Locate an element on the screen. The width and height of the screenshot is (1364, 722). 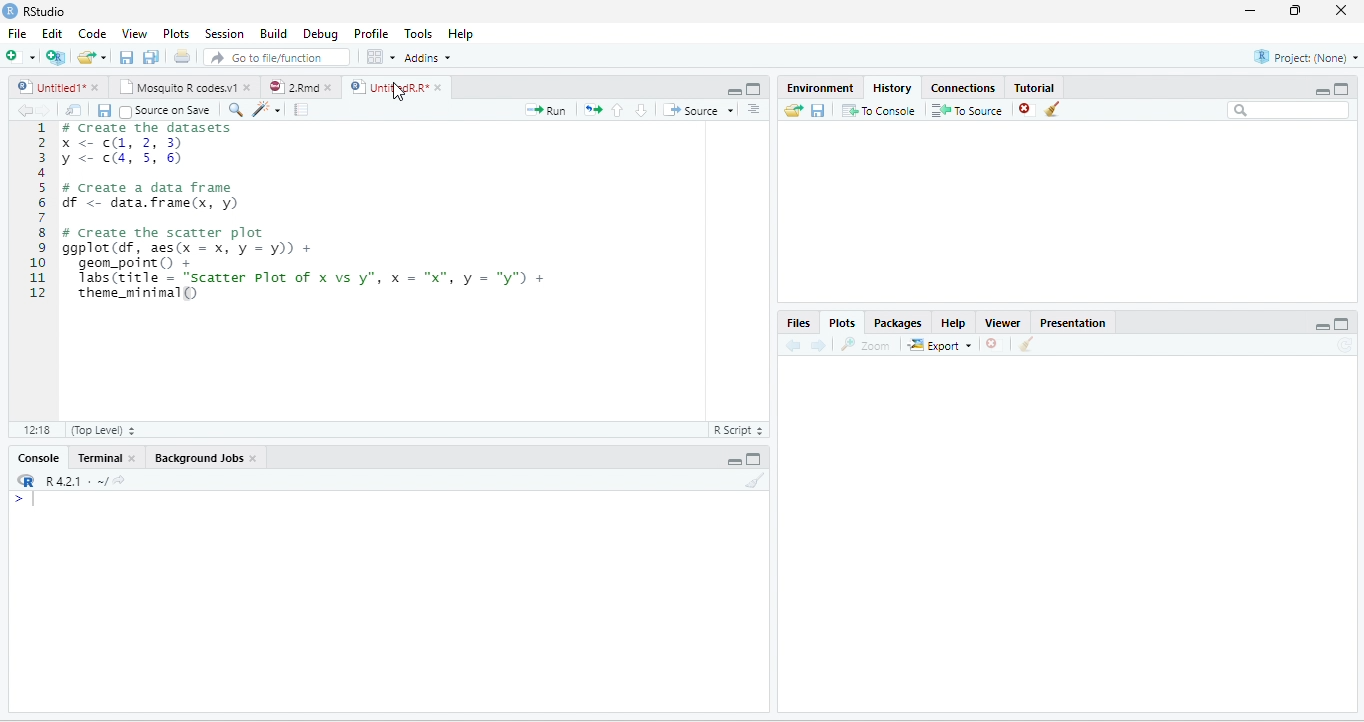
Environment is located at coordinates (820, 88).